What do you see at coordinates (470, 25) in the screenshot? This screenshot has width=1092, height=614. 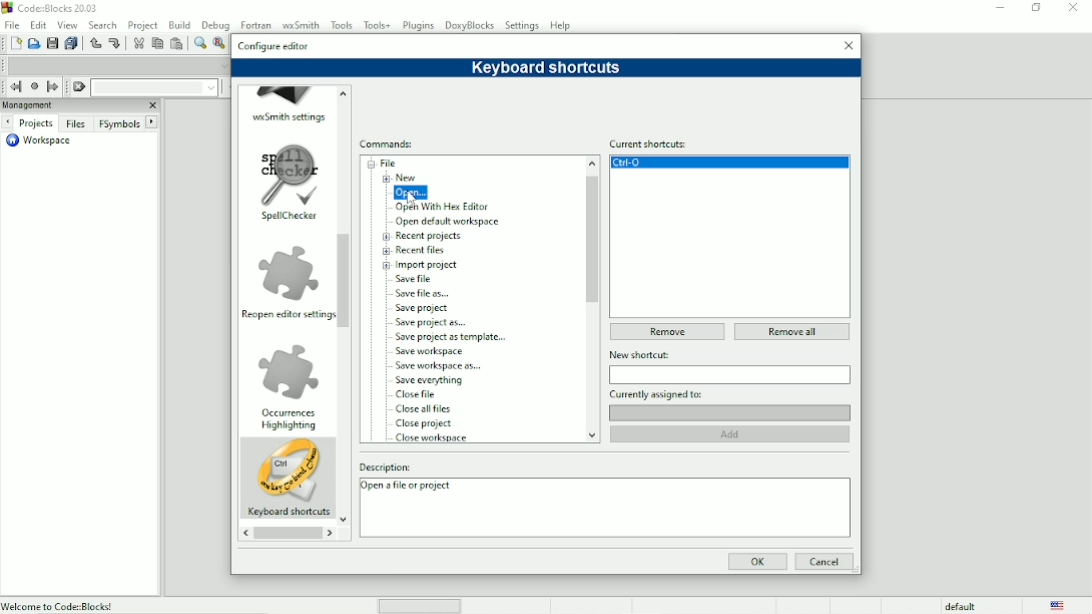 I see `DoxyBlocks` at bounding box center [470, 25].